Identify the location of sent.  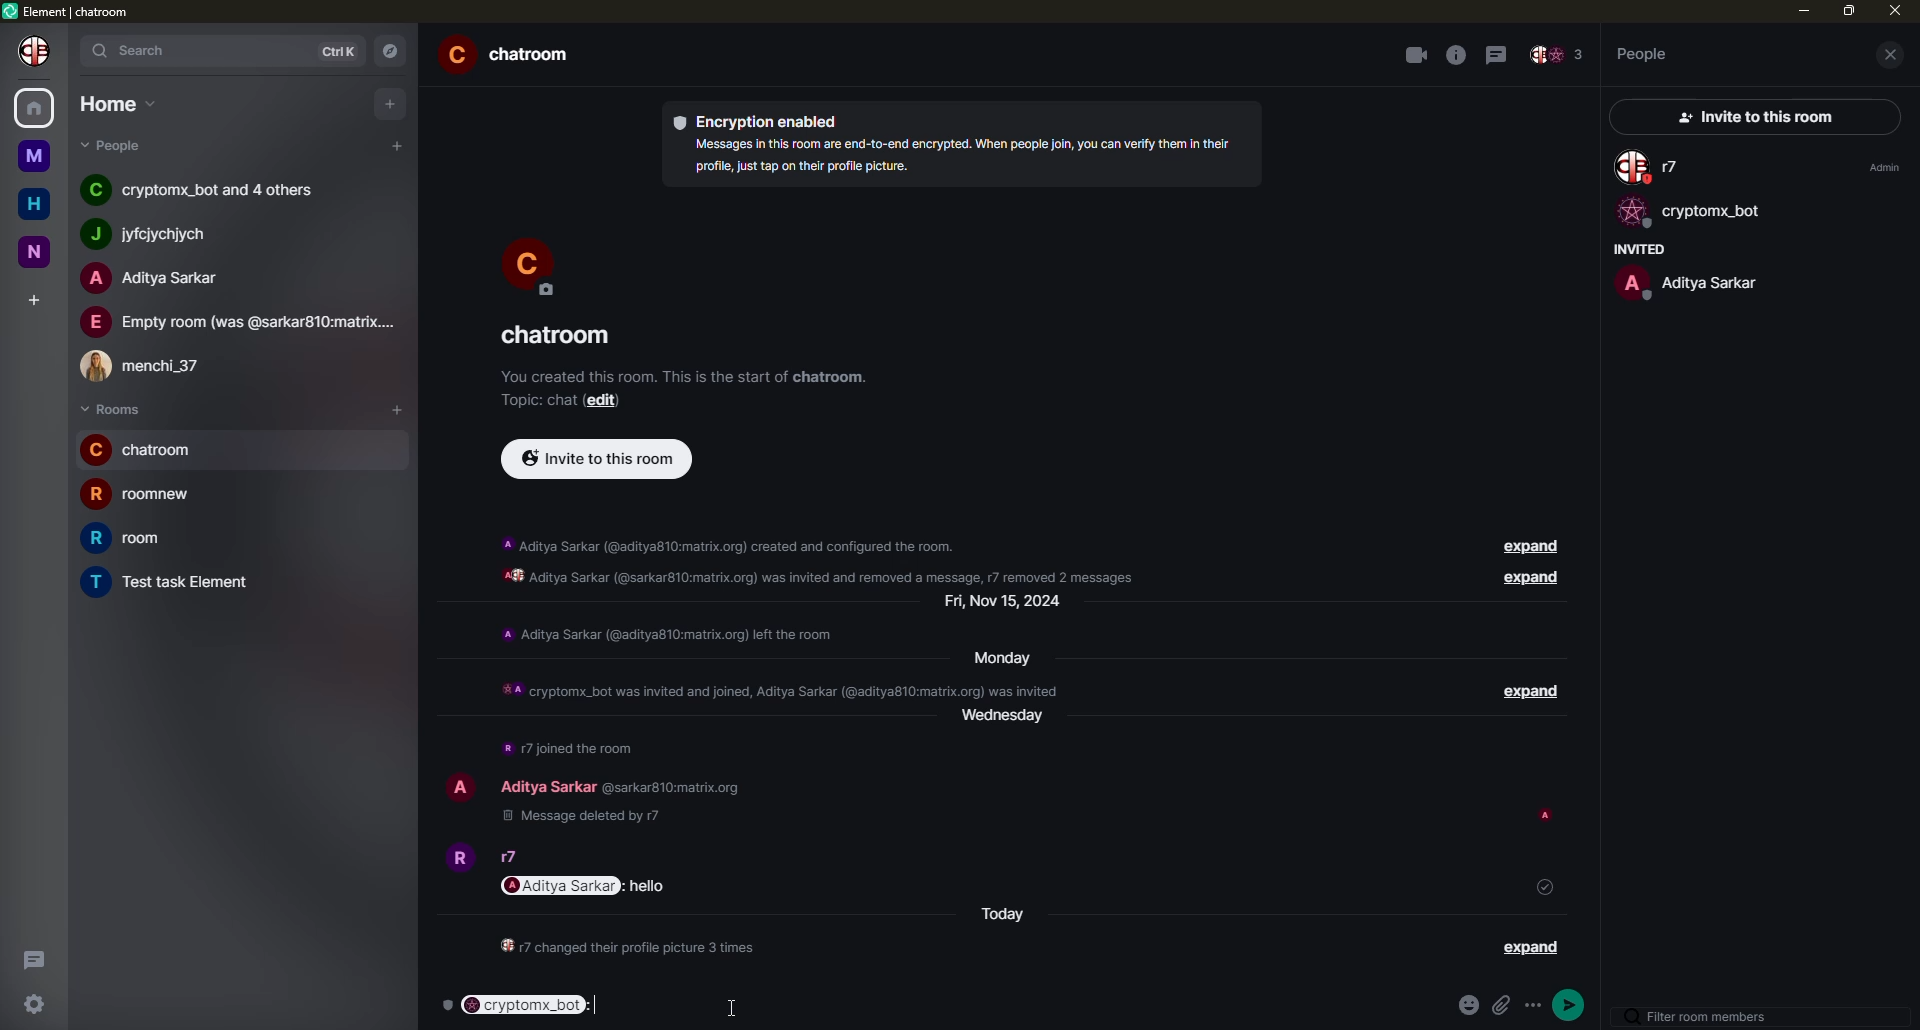
(1545, 886).